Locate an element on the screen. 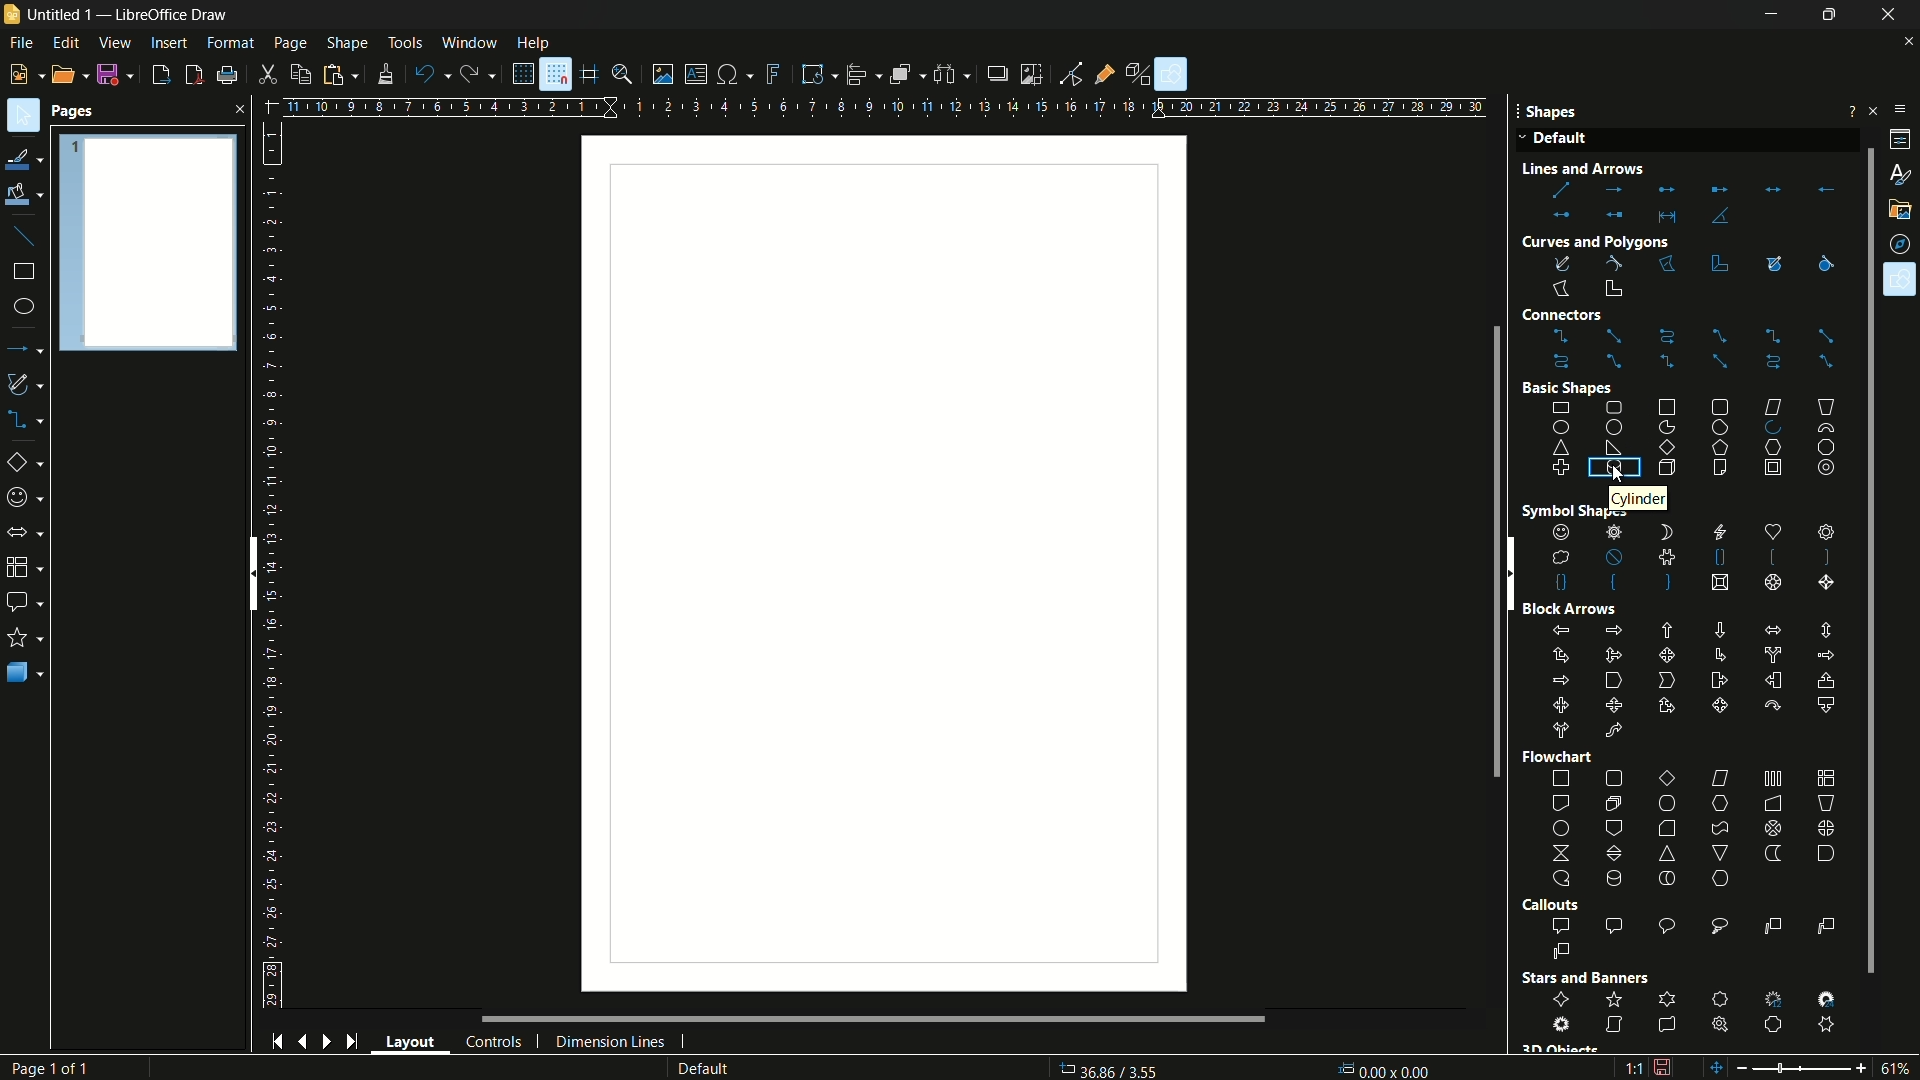 The image size is (1920, 1080). maximize or restore is located at coordinates (1834, 15).